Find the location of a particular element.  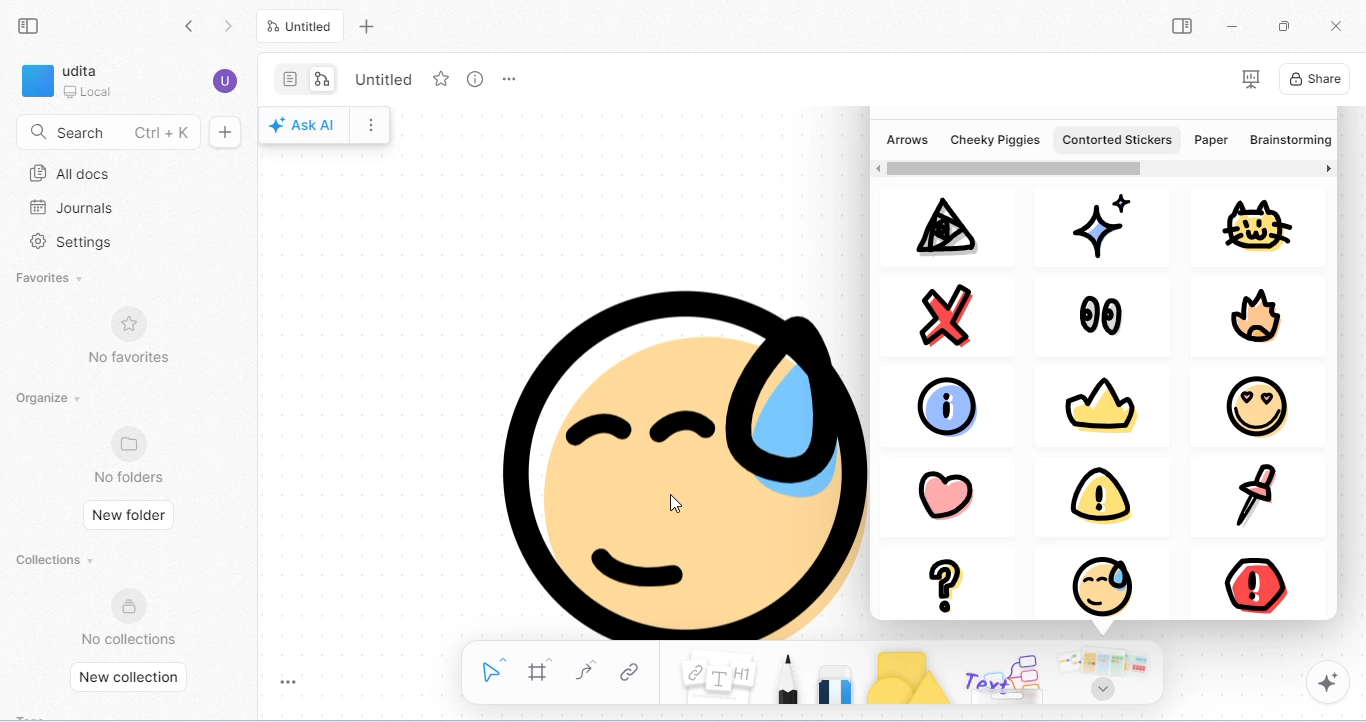

arrows and more is located at coordinates (1101, 674).